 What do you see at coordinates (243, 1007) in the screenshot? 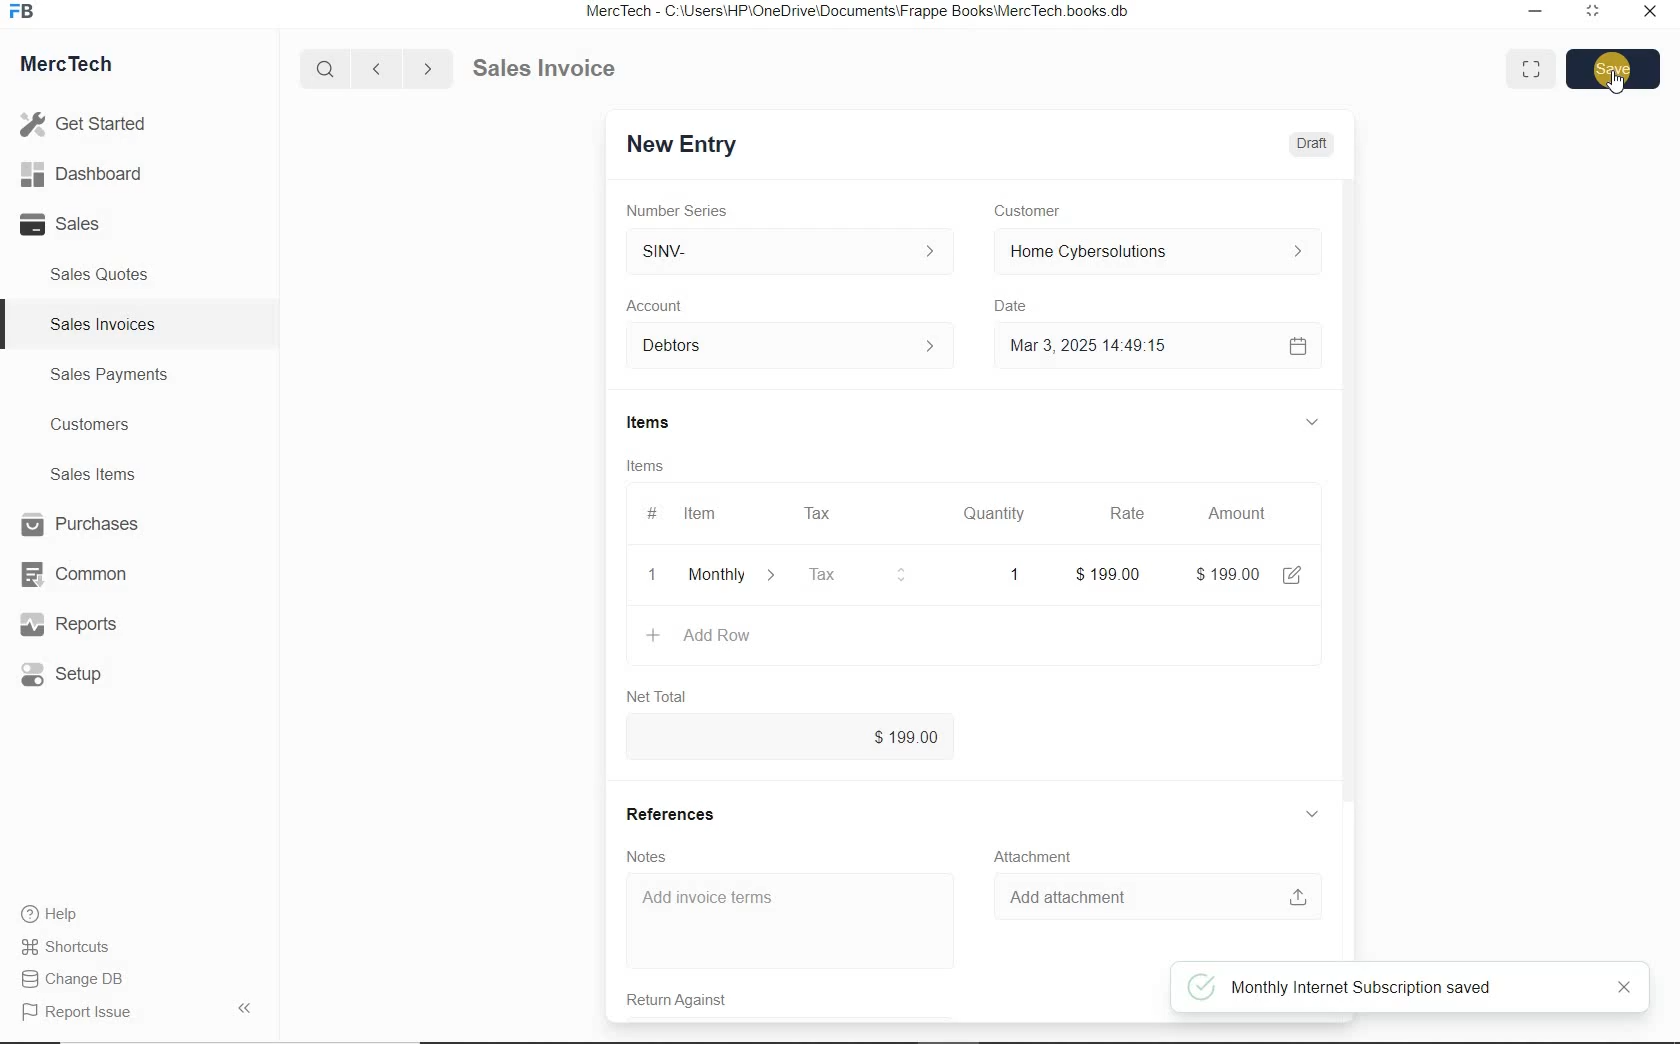
I see `Hide Sidebar` at bounding box center [243, 1007].